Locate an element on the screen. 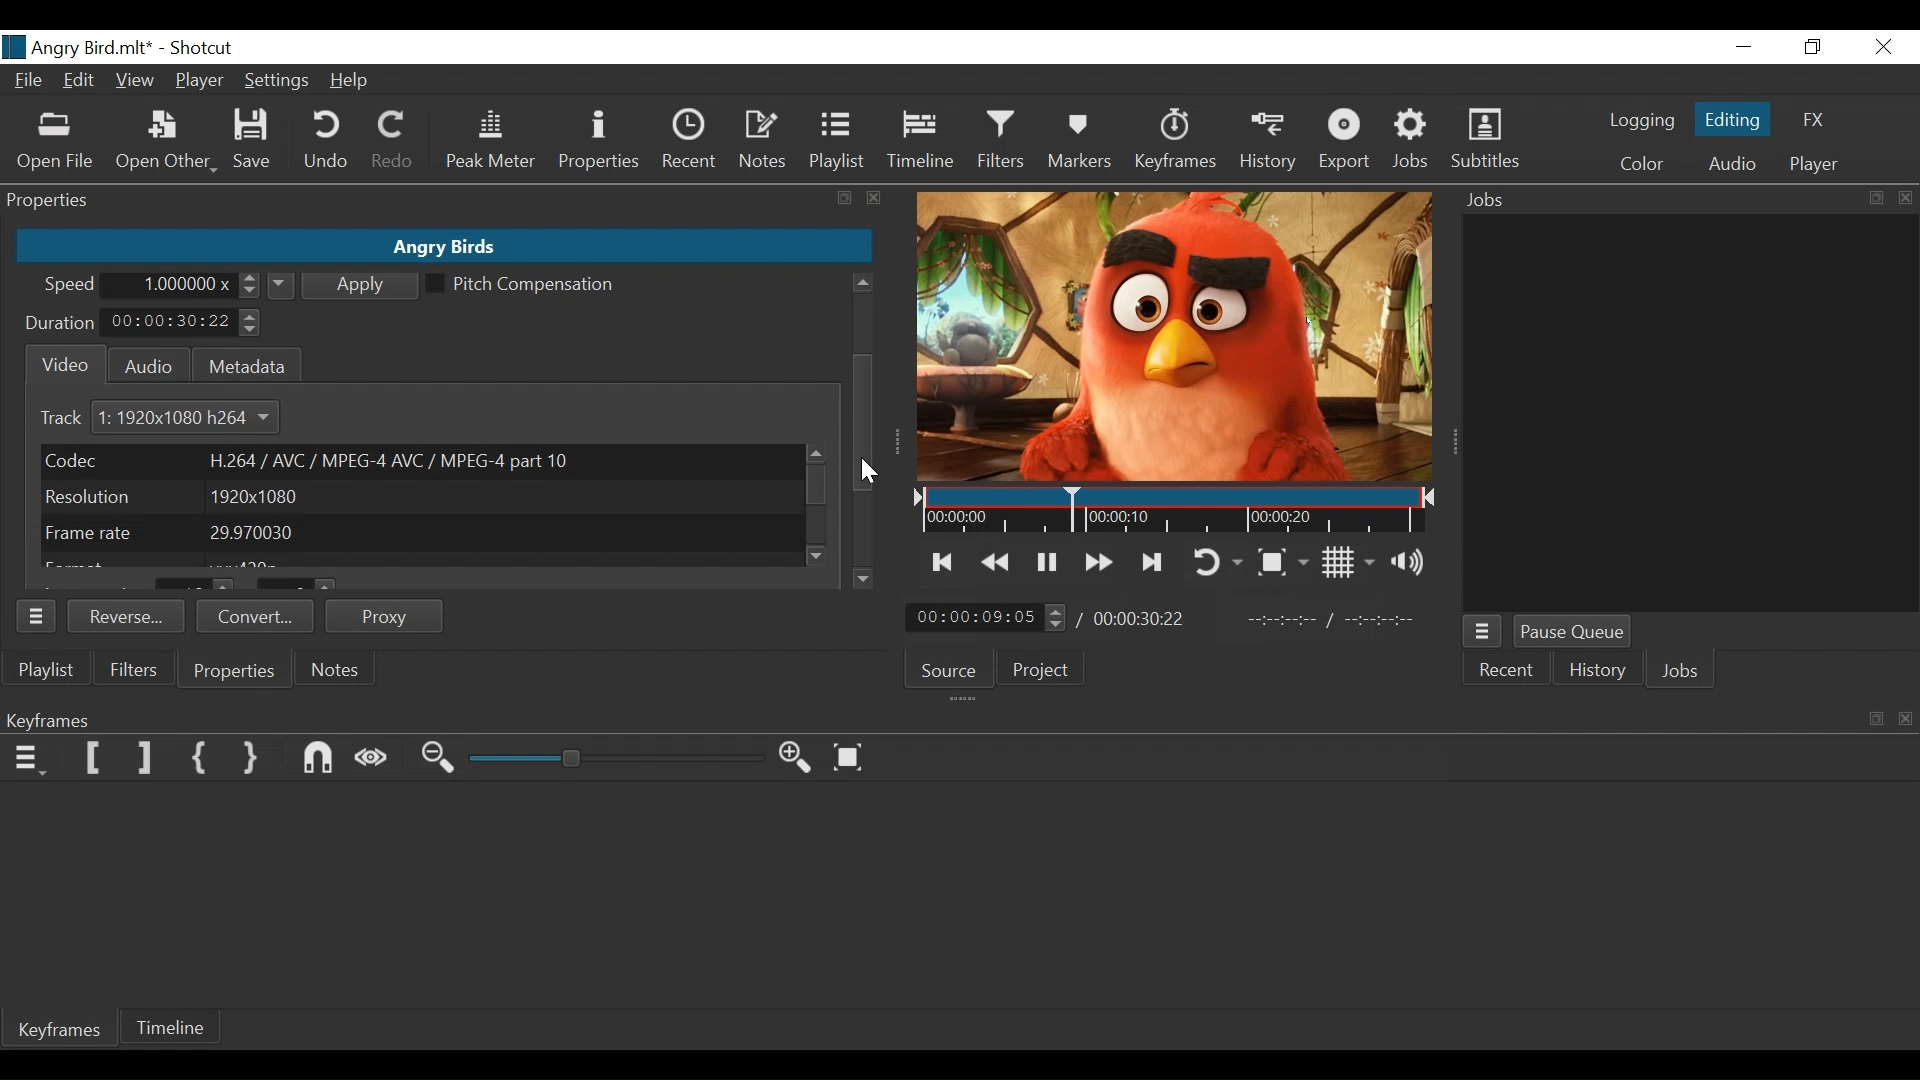  Open Other is located at coordinates (165, 142).